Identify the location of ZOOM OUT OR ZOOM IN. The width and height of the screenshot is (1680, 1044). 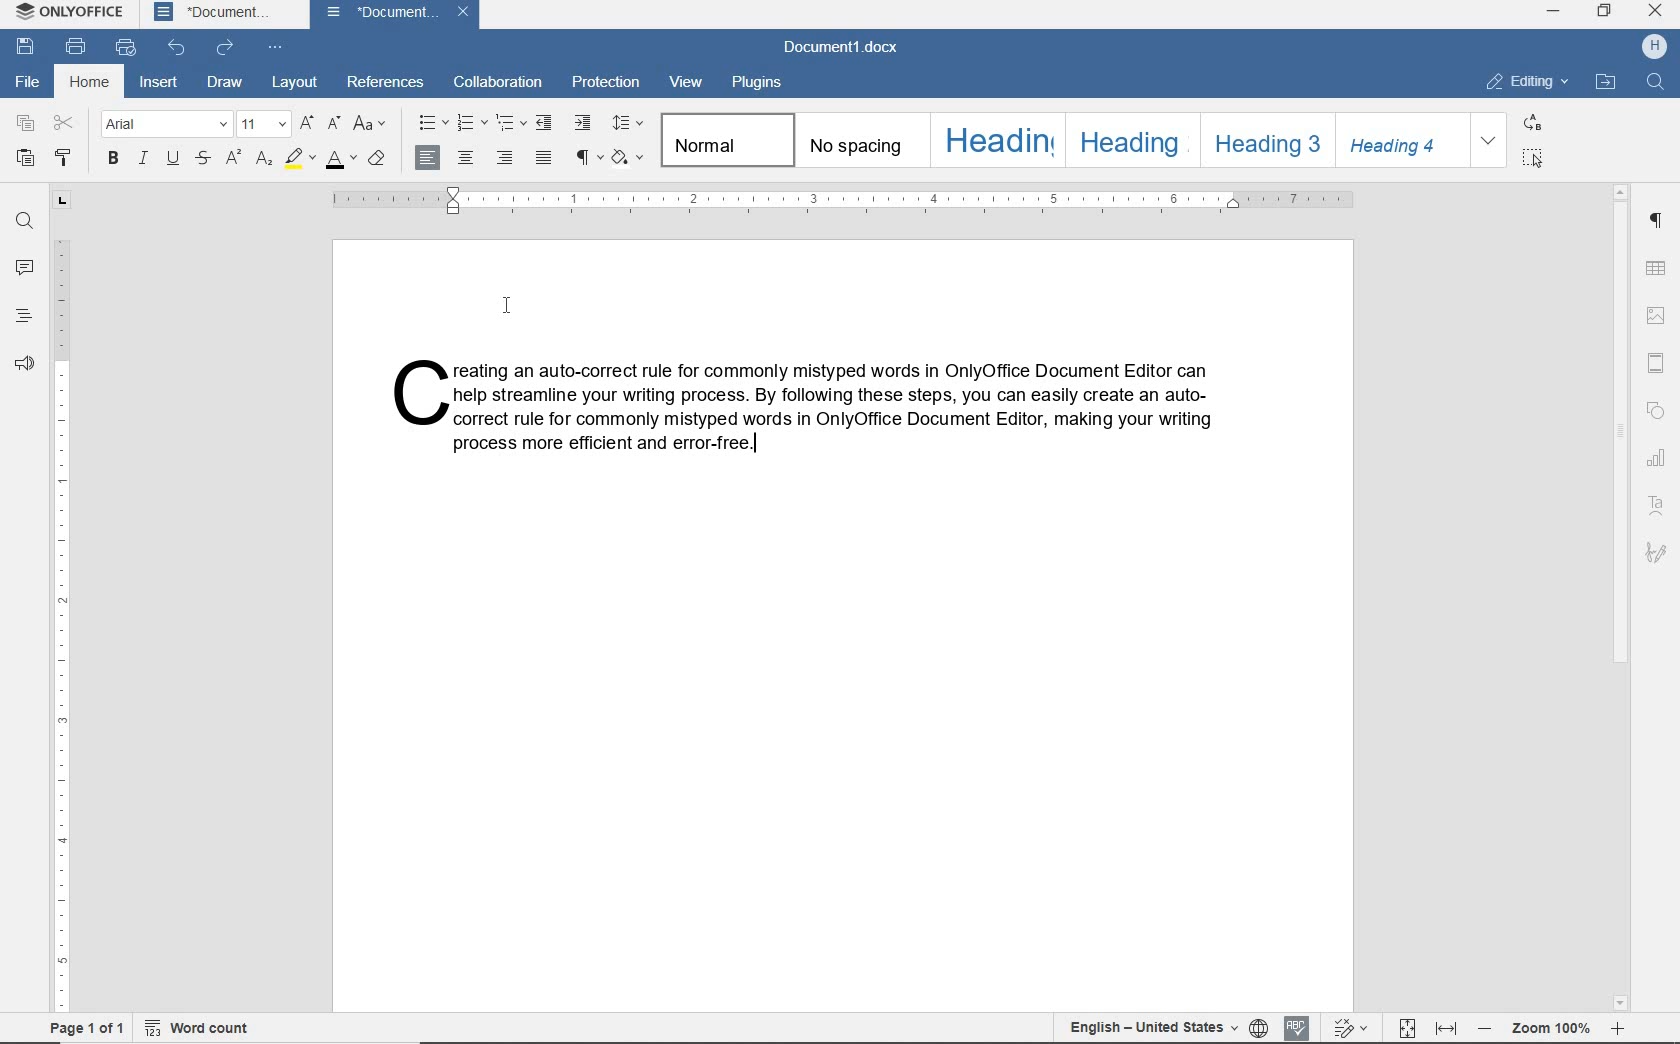
(1551, 1030).